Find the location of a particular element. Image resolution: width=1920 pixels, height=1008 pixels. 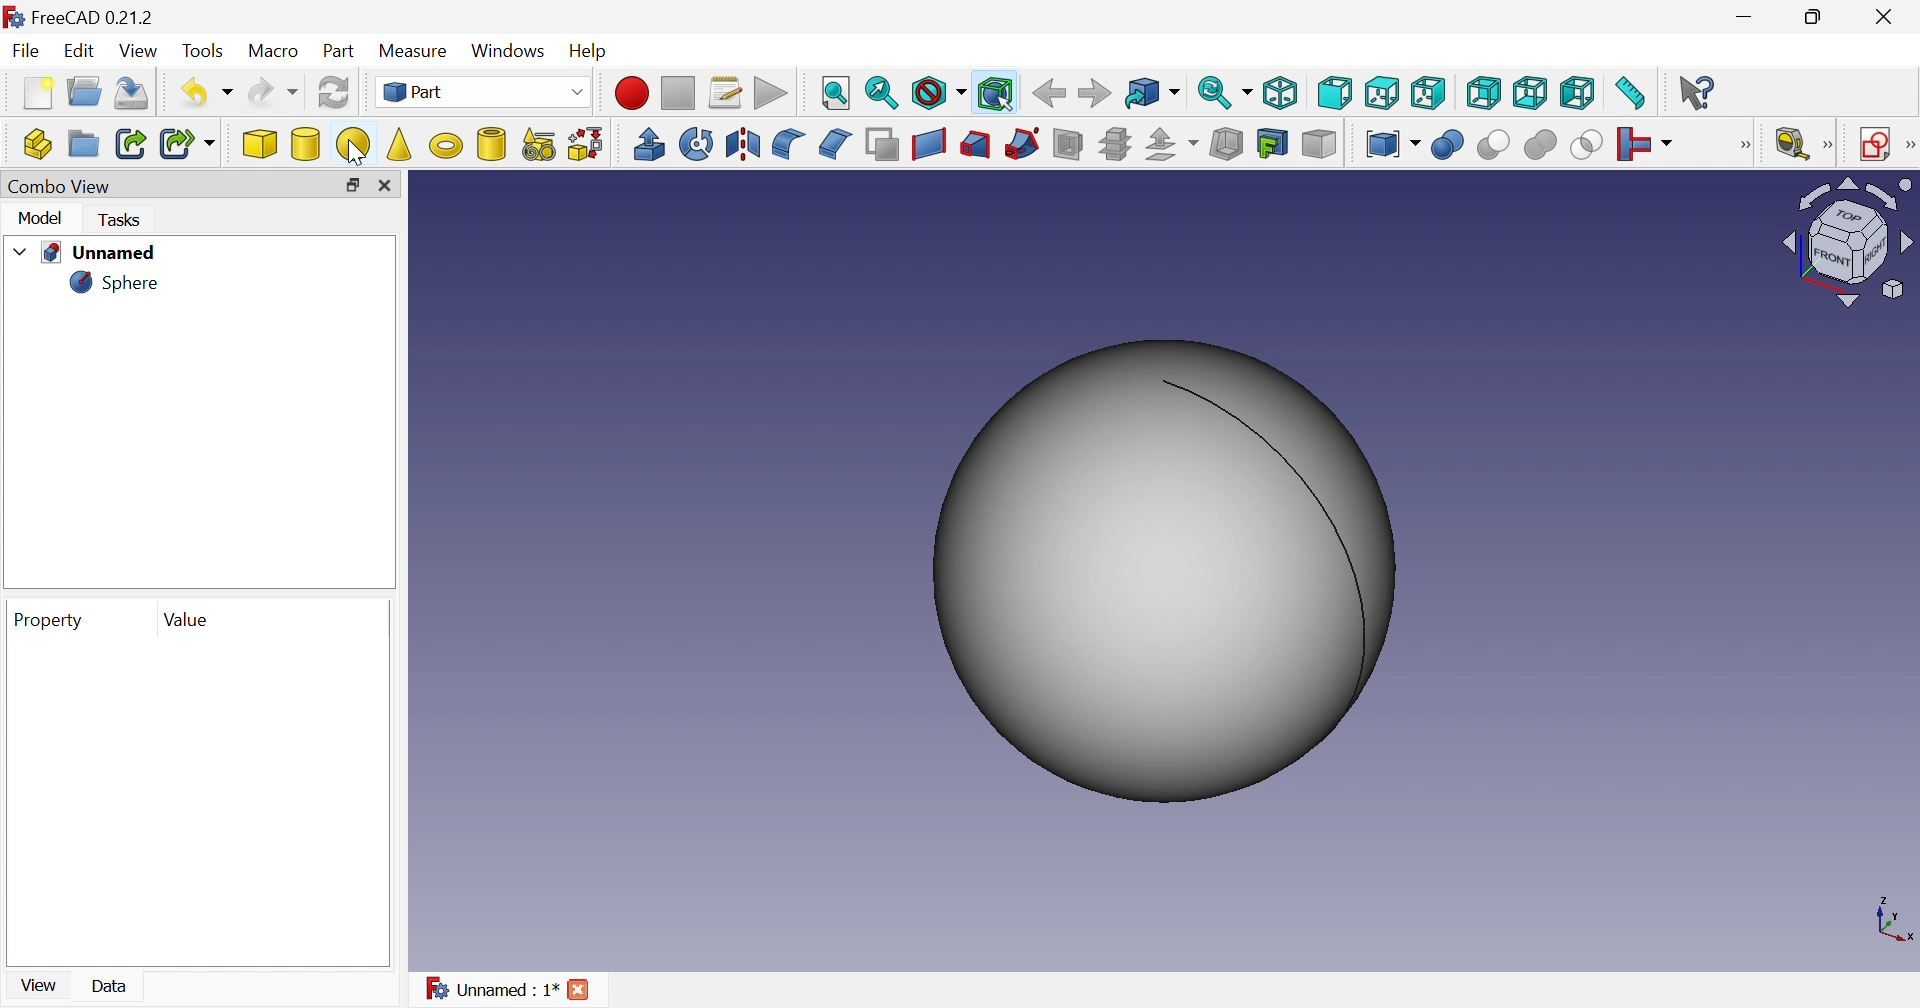

Close is located at coordinates (1889, 17).